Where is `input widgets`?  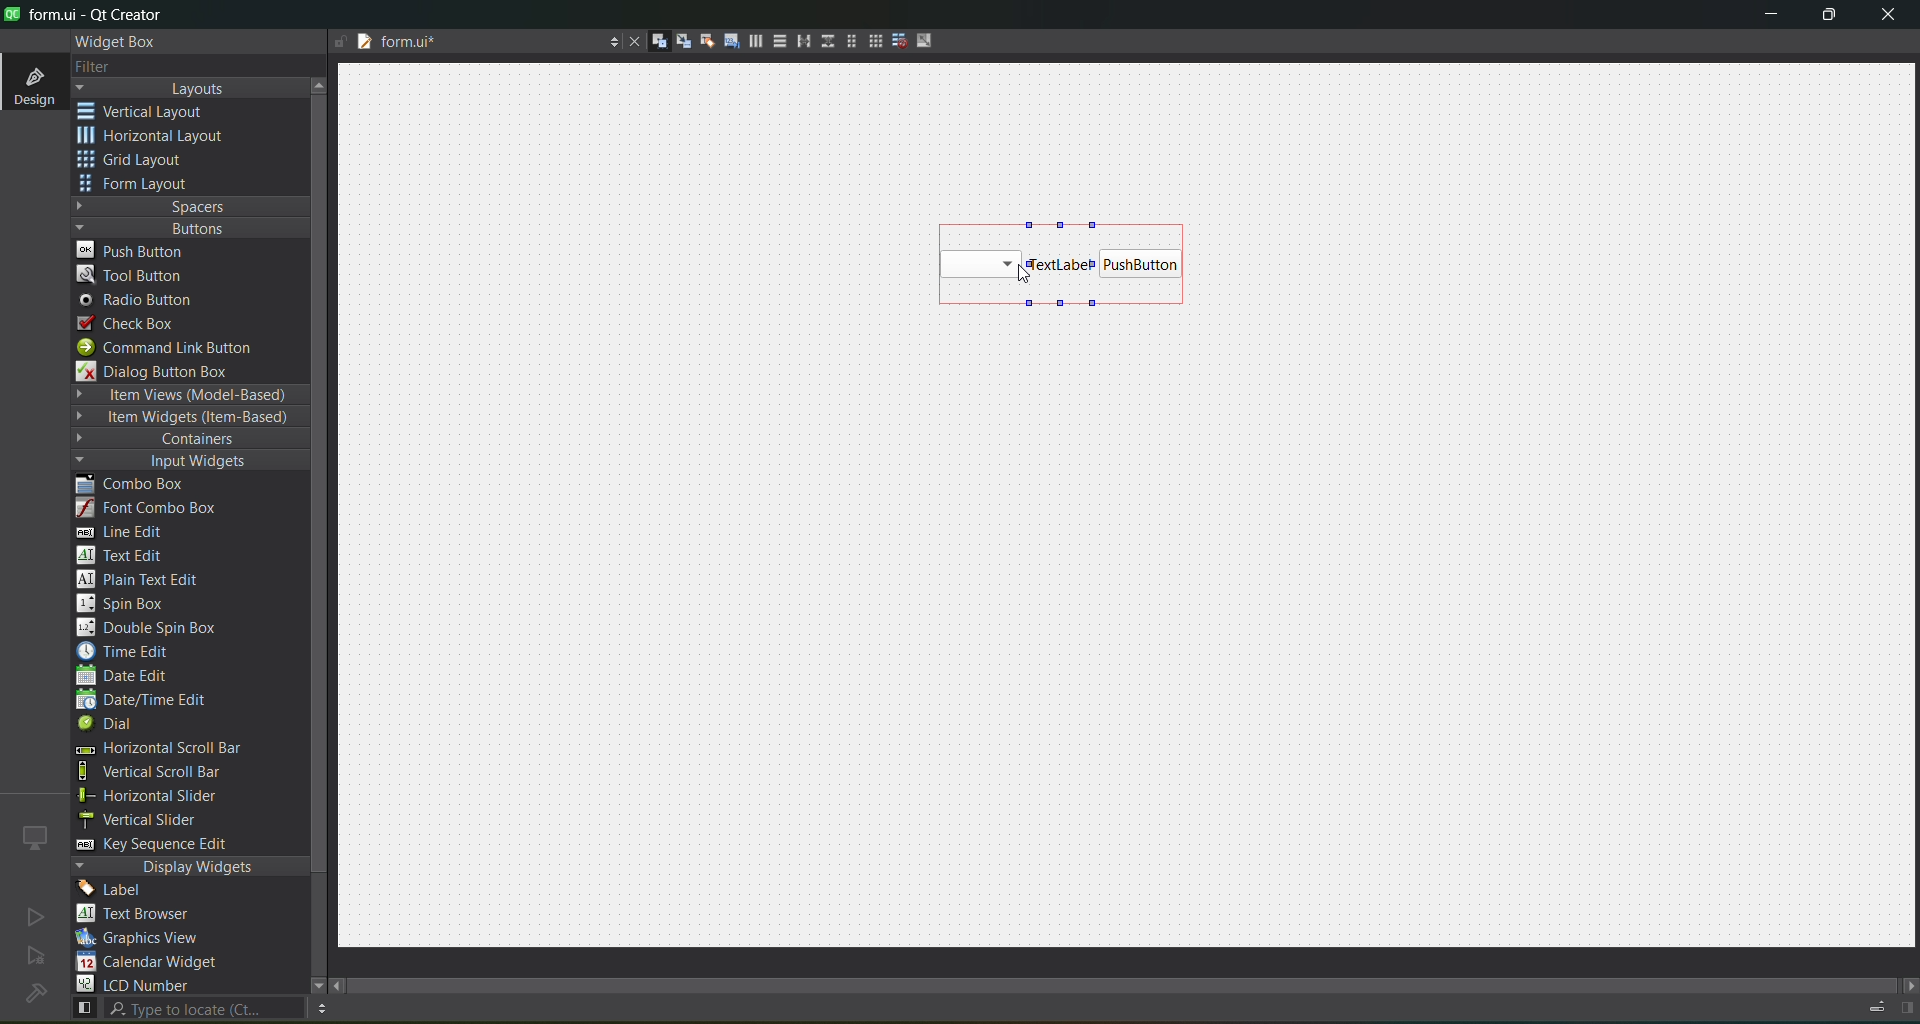 input widgets is located at coordinates (180, 462).